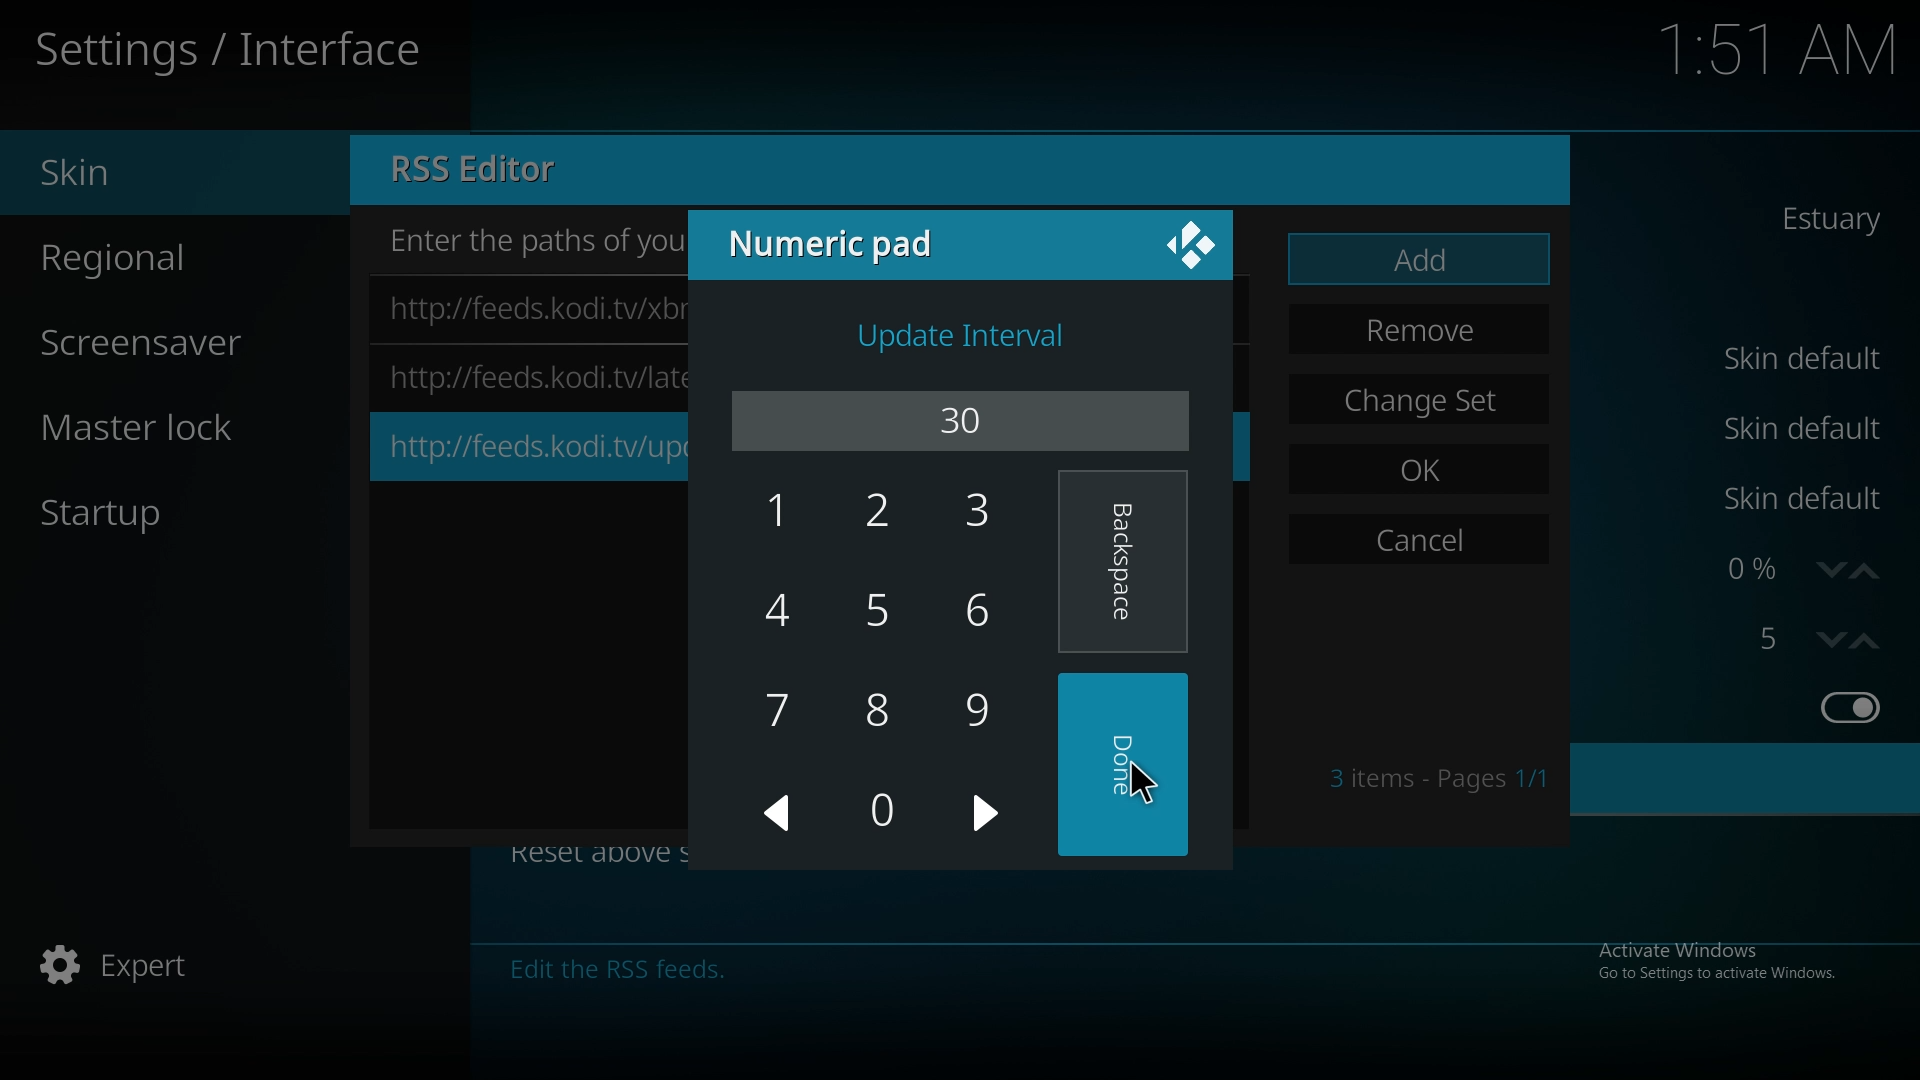 This screenshot has width=1920, height=1080. What do you see at coordinates (524, 377) in the screenshot?
I see `https://feeds.kodi.twlat` at bounding box center [524, 377].